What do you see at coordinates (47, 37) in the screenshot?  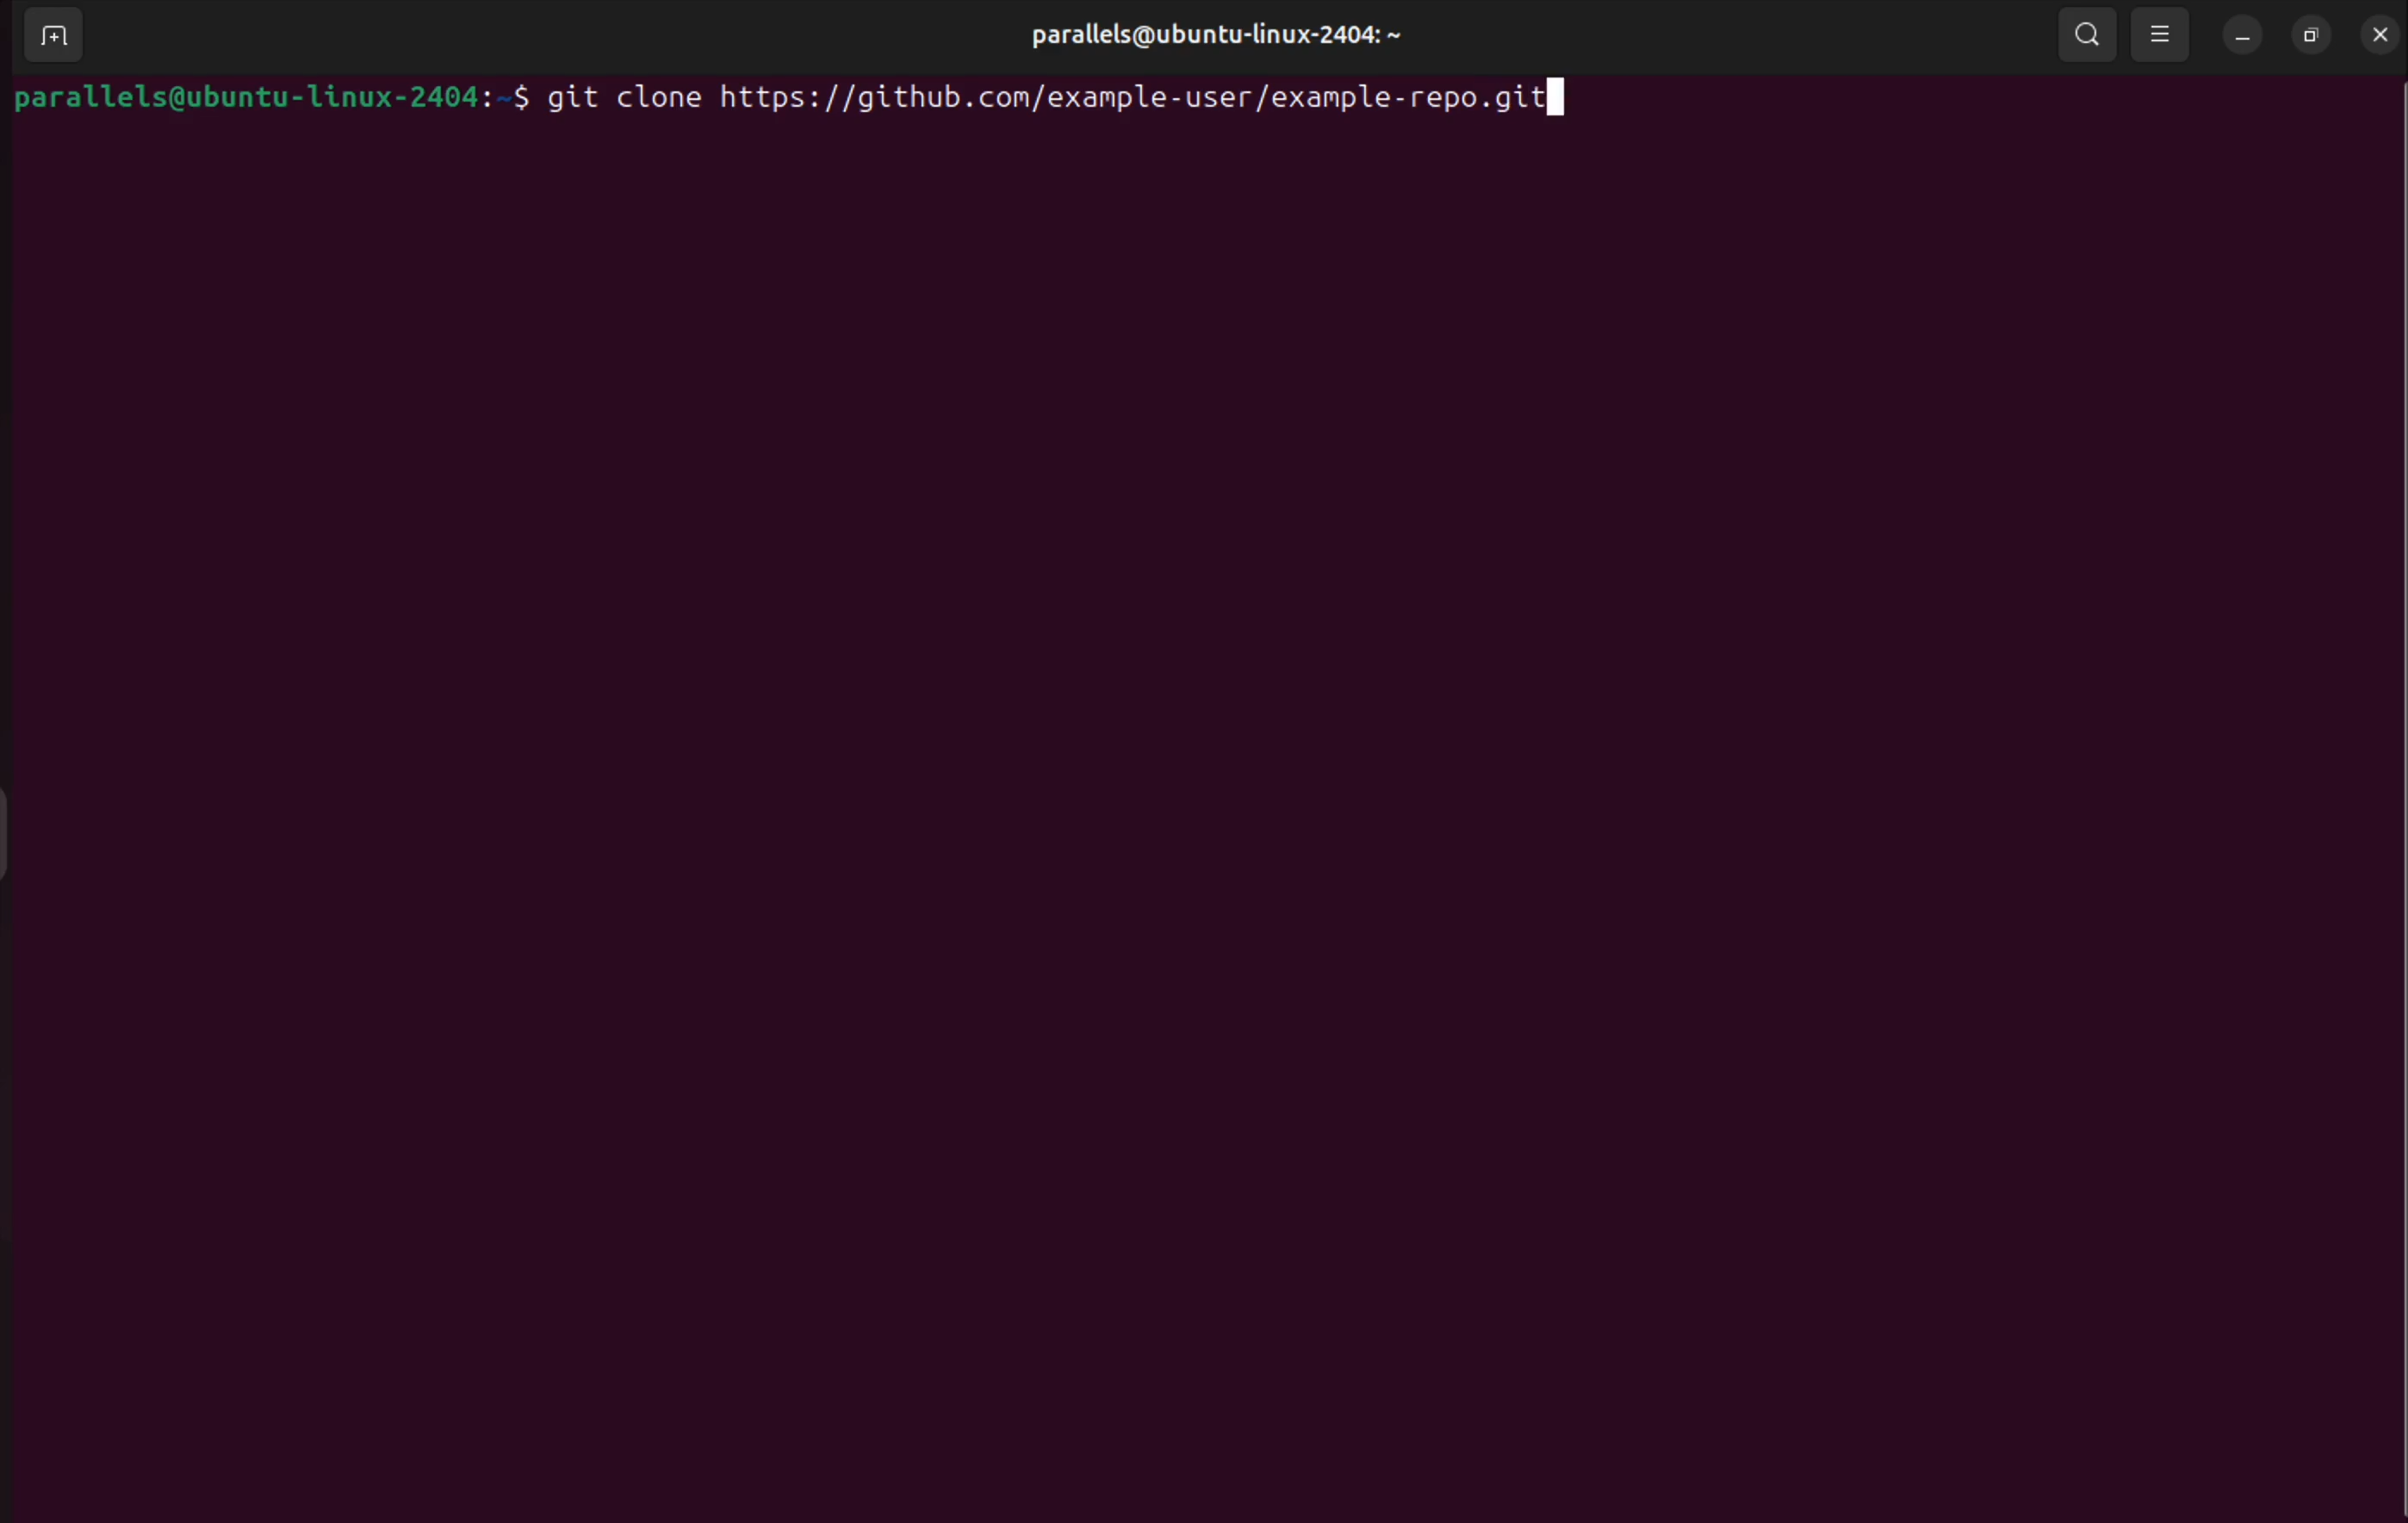 I see `add terminal` at bounding box center [47, 37].